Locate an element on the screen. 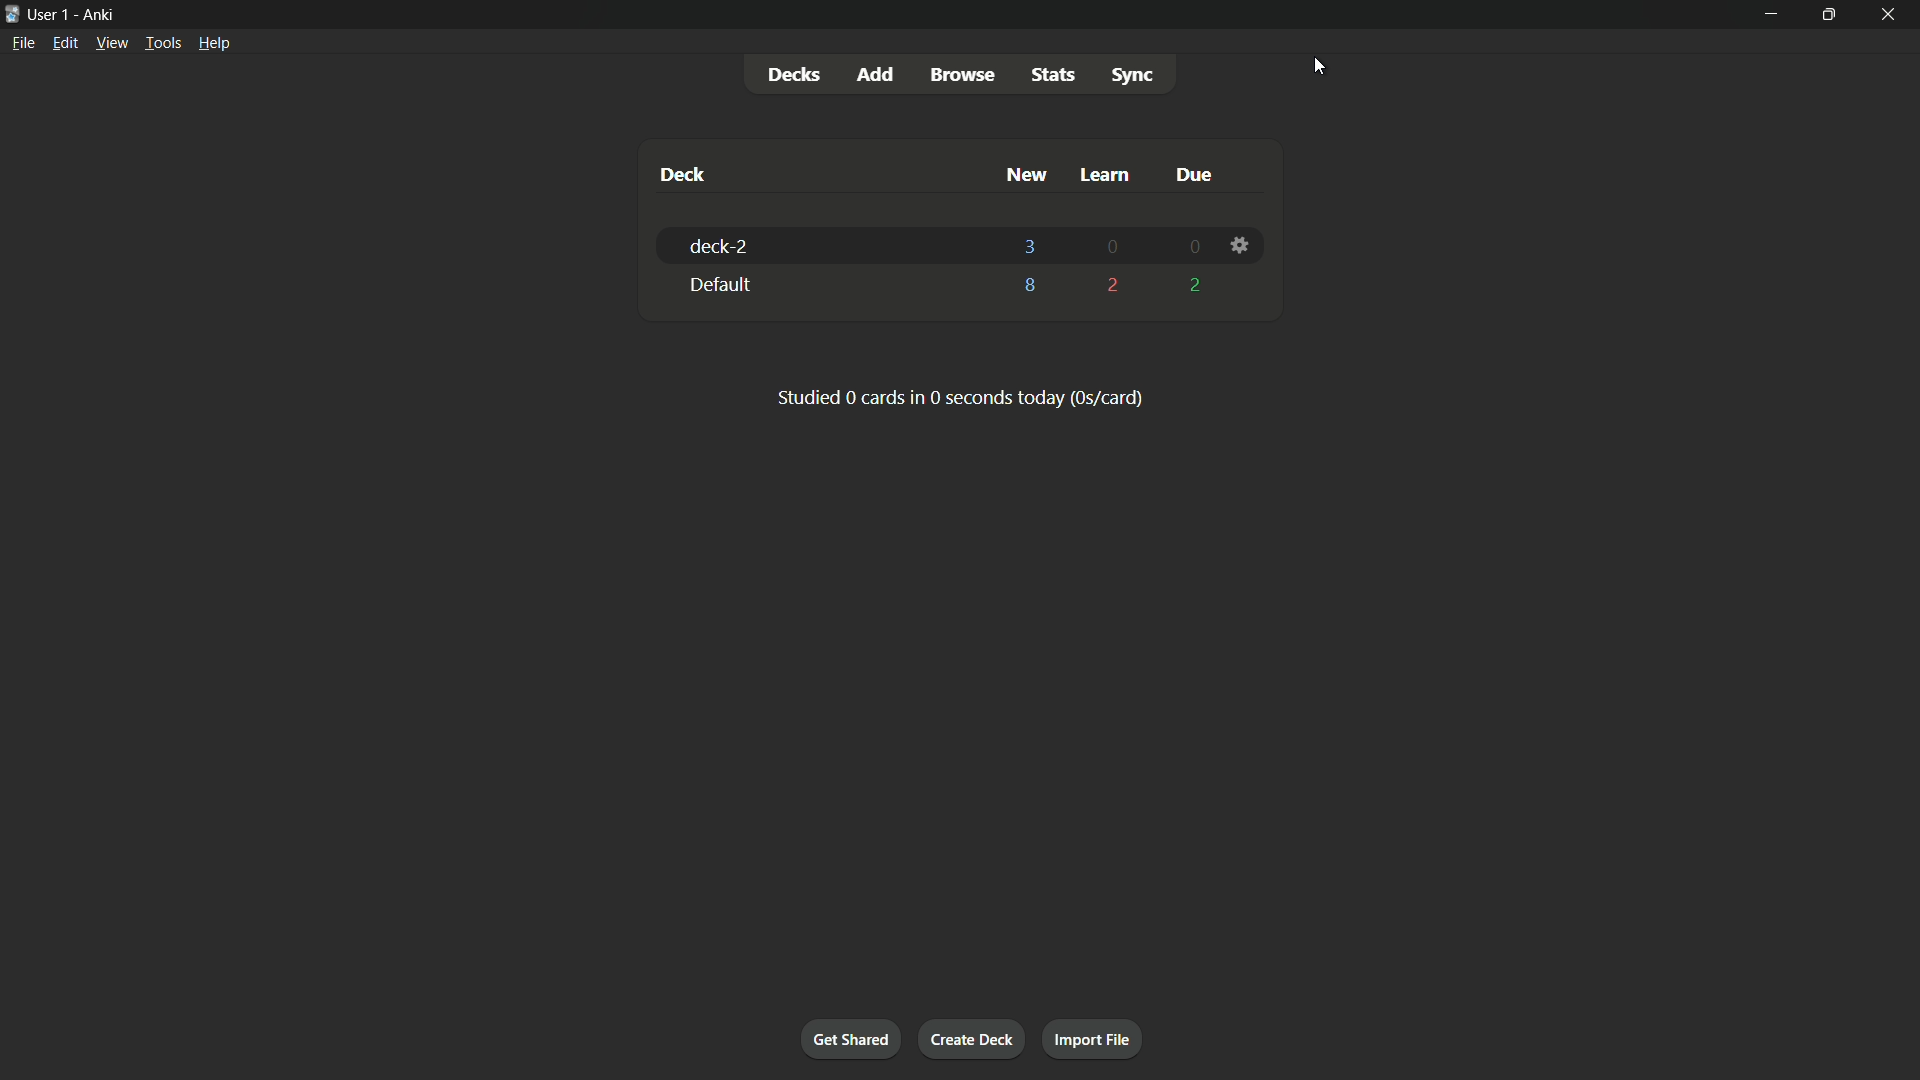 This screenshot has width=1920, height=1080. deck is located at coordinates (683, 175).